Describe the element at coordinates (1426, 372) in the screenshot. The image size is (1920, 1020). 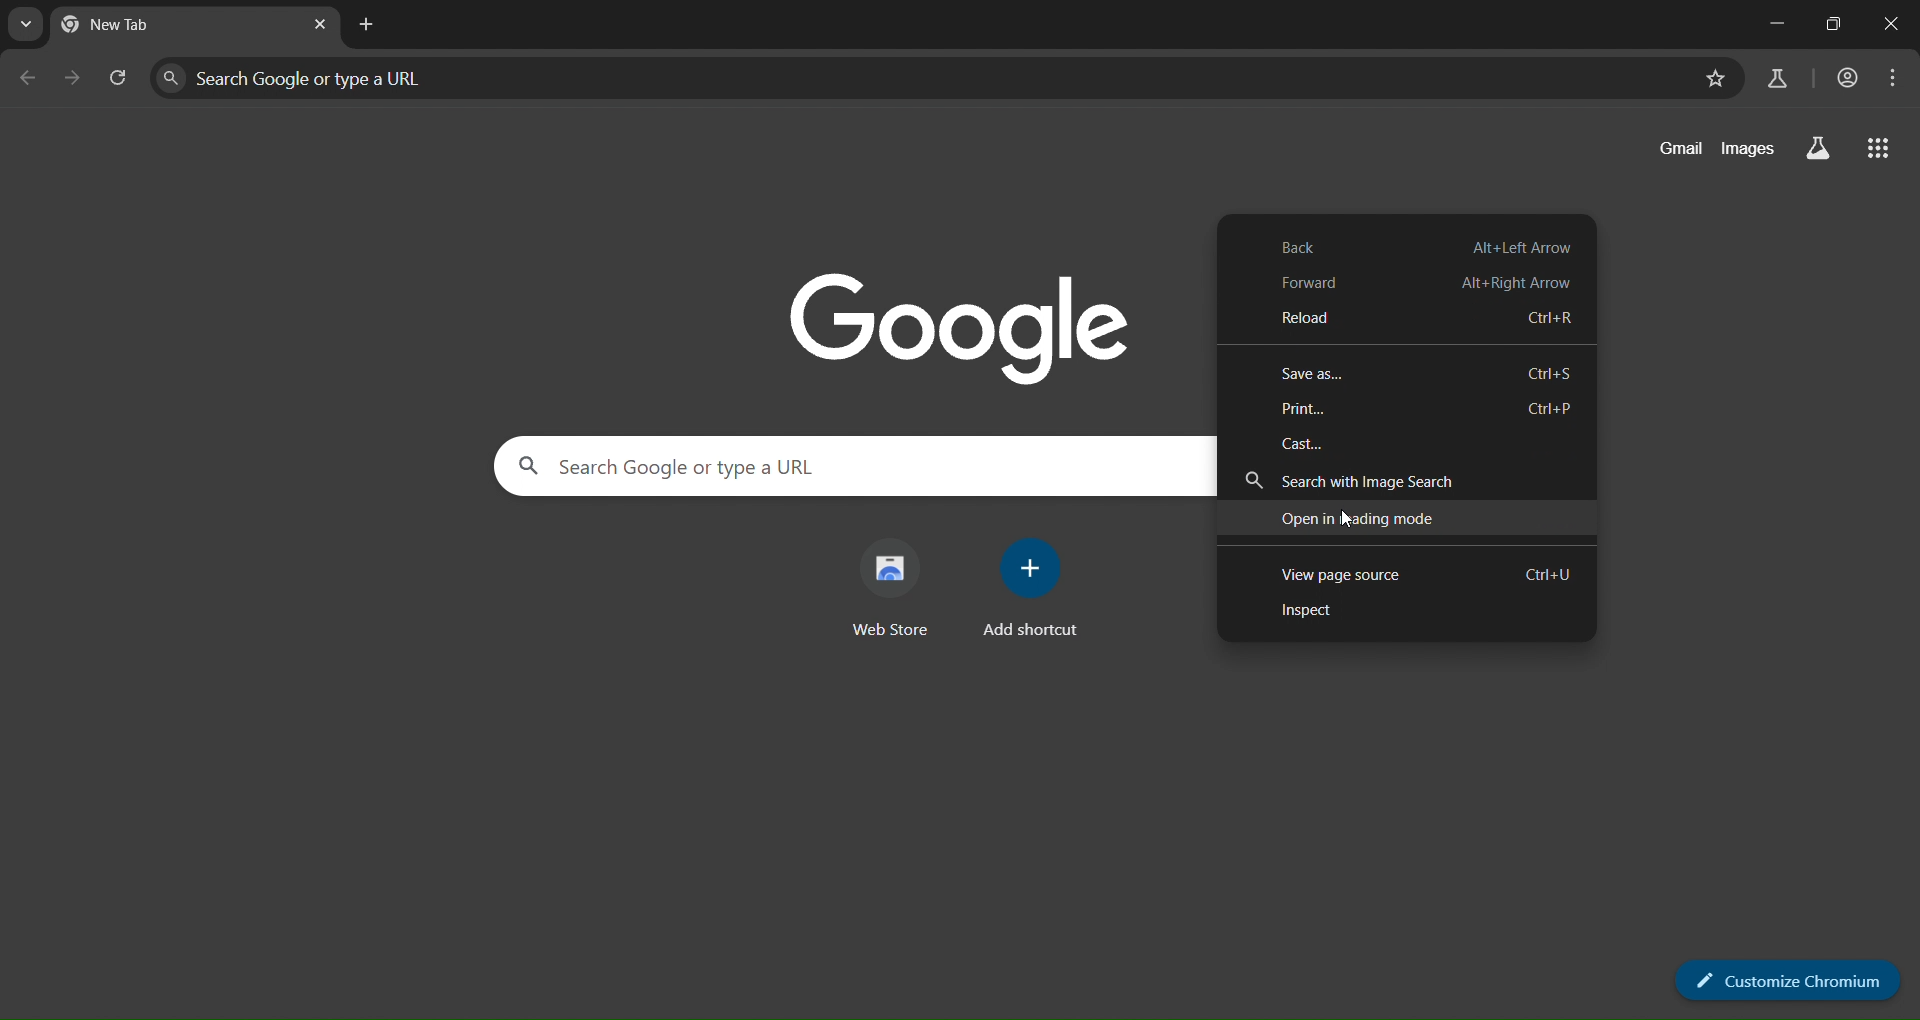
I see `save as` at that location.